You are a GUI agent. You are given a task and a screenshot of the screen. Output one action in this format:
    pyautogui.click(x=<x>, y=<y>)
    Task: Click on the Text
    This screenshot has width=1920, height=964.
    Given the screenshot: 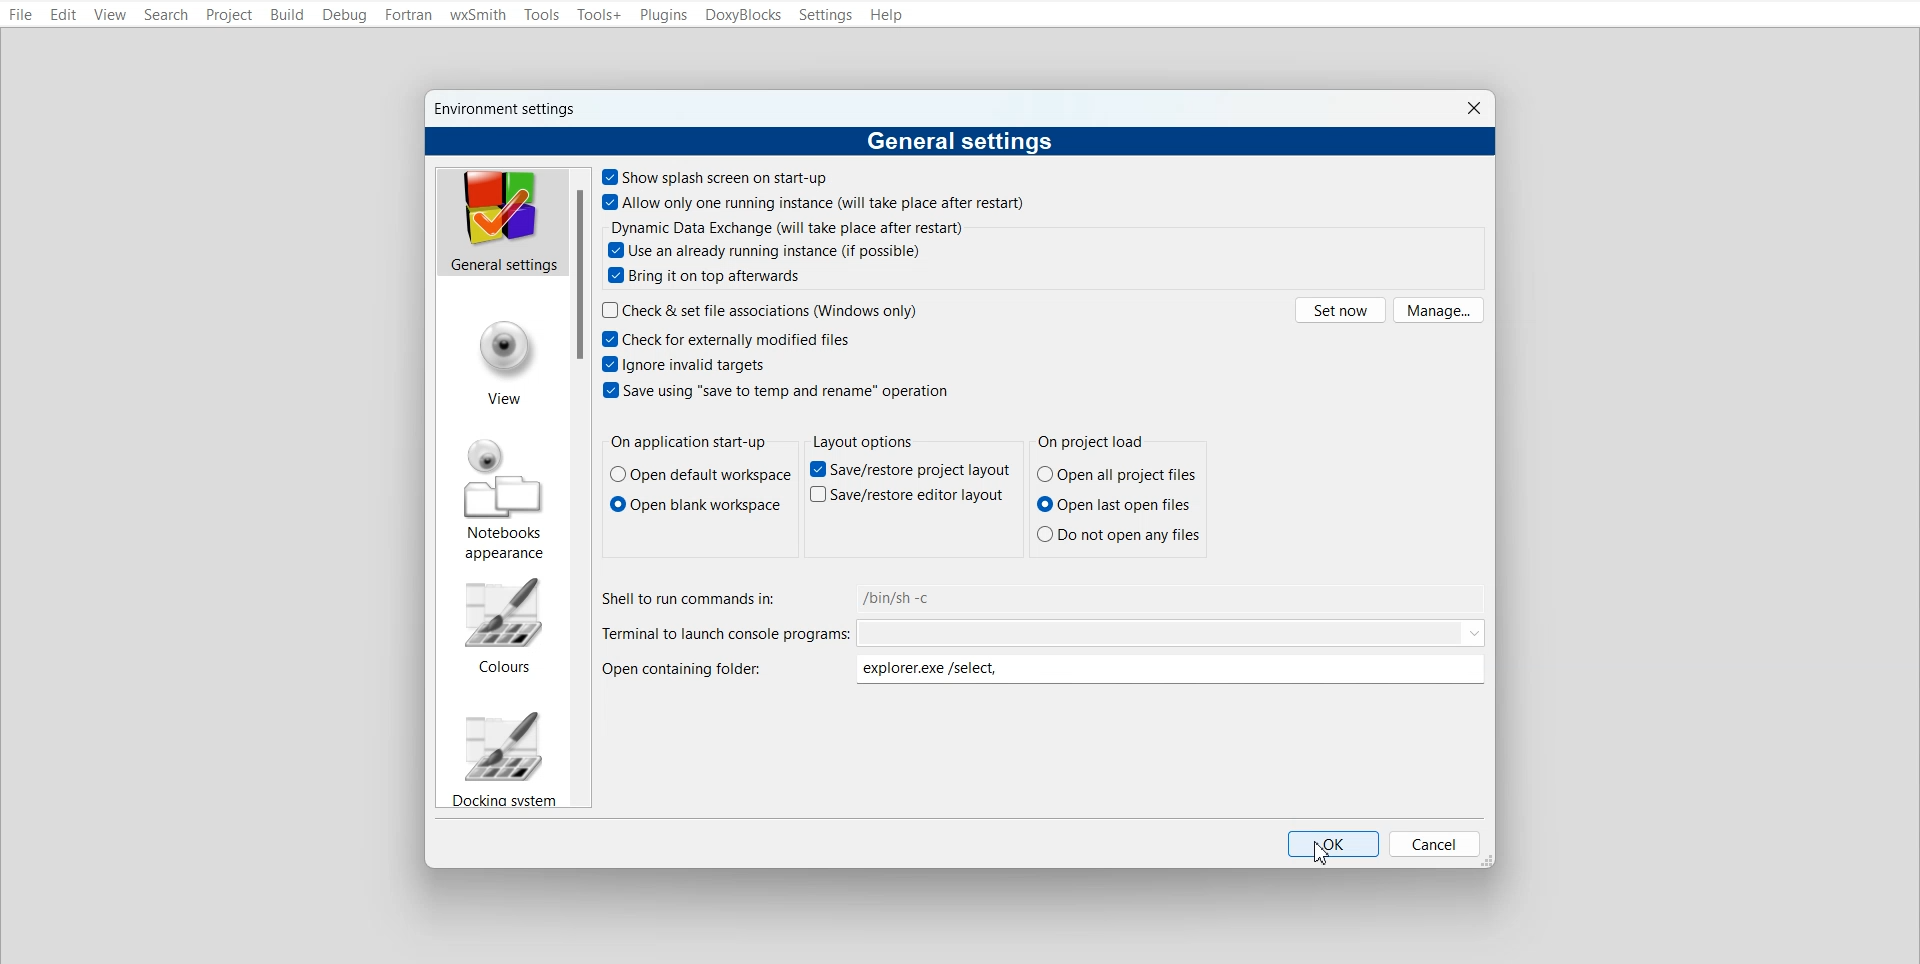 What is the action you would take?
    pyautogui.click(x=961, y=142)
    